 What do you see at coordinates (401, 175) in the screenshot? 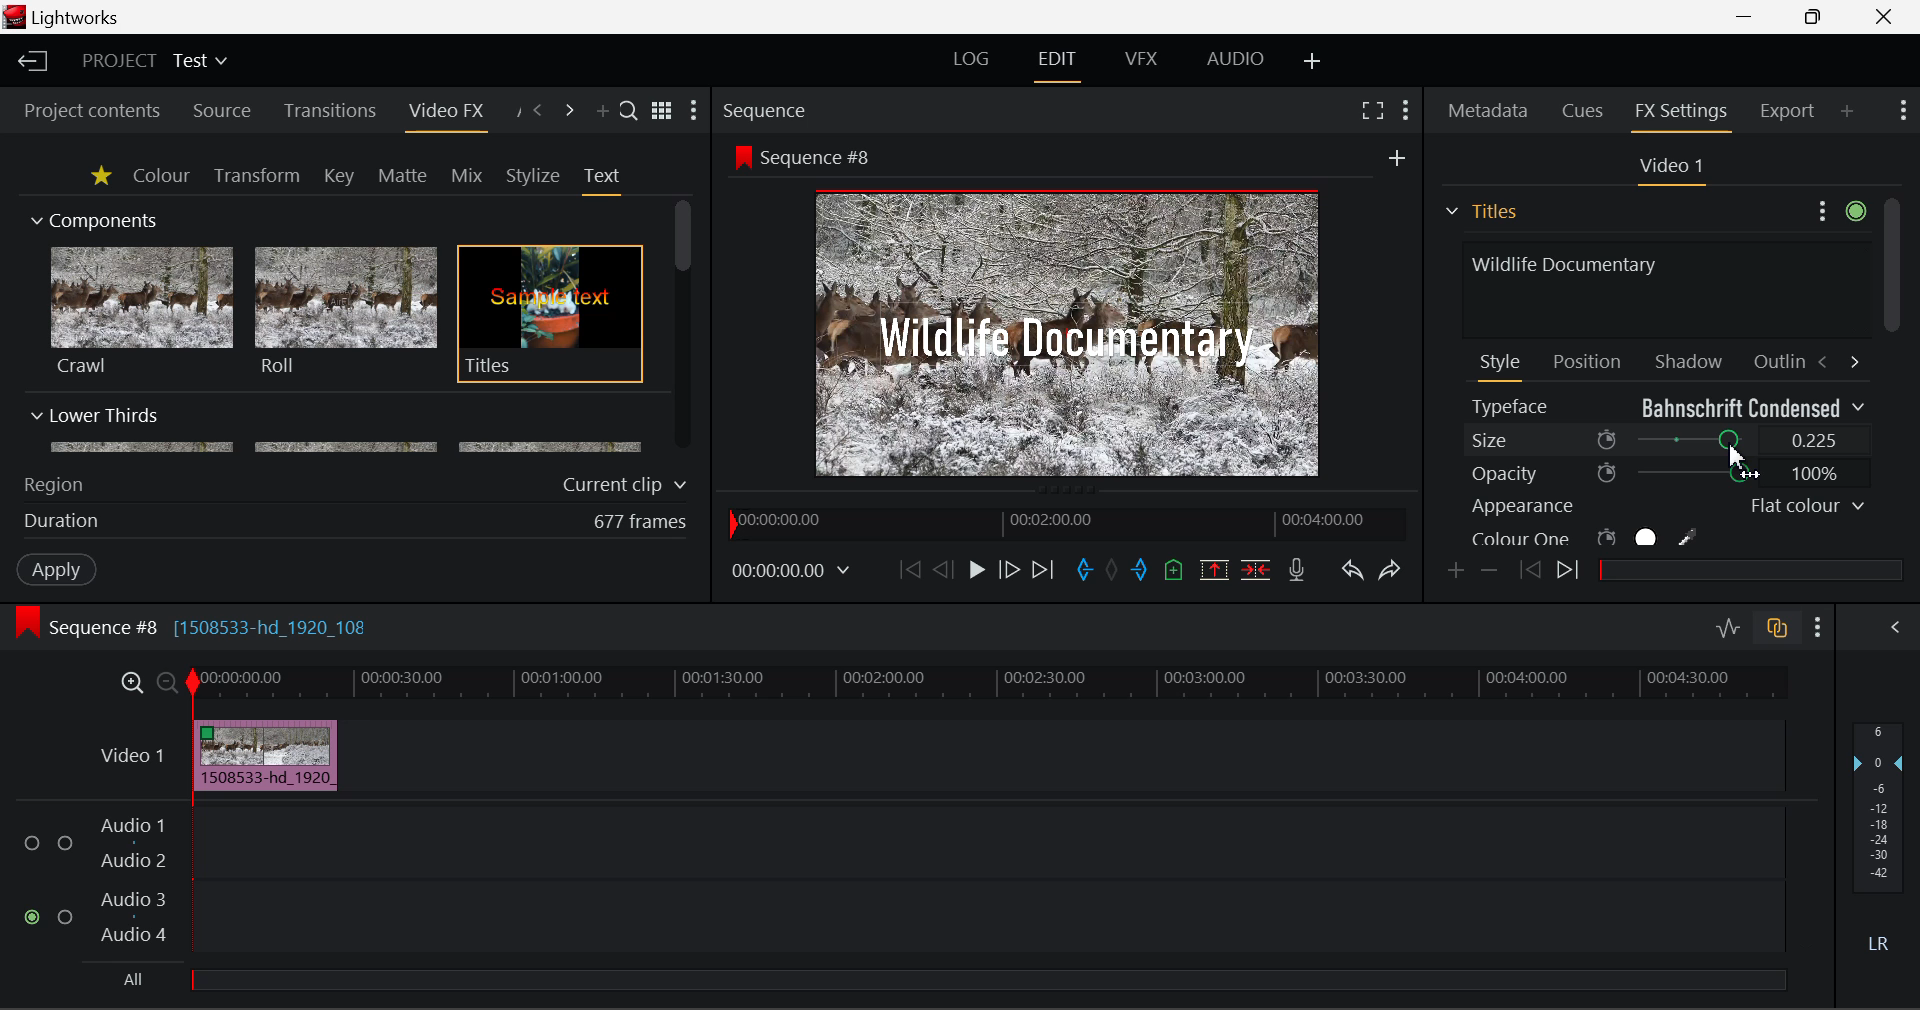
I see `Matte` at bounding box center [401, 175].